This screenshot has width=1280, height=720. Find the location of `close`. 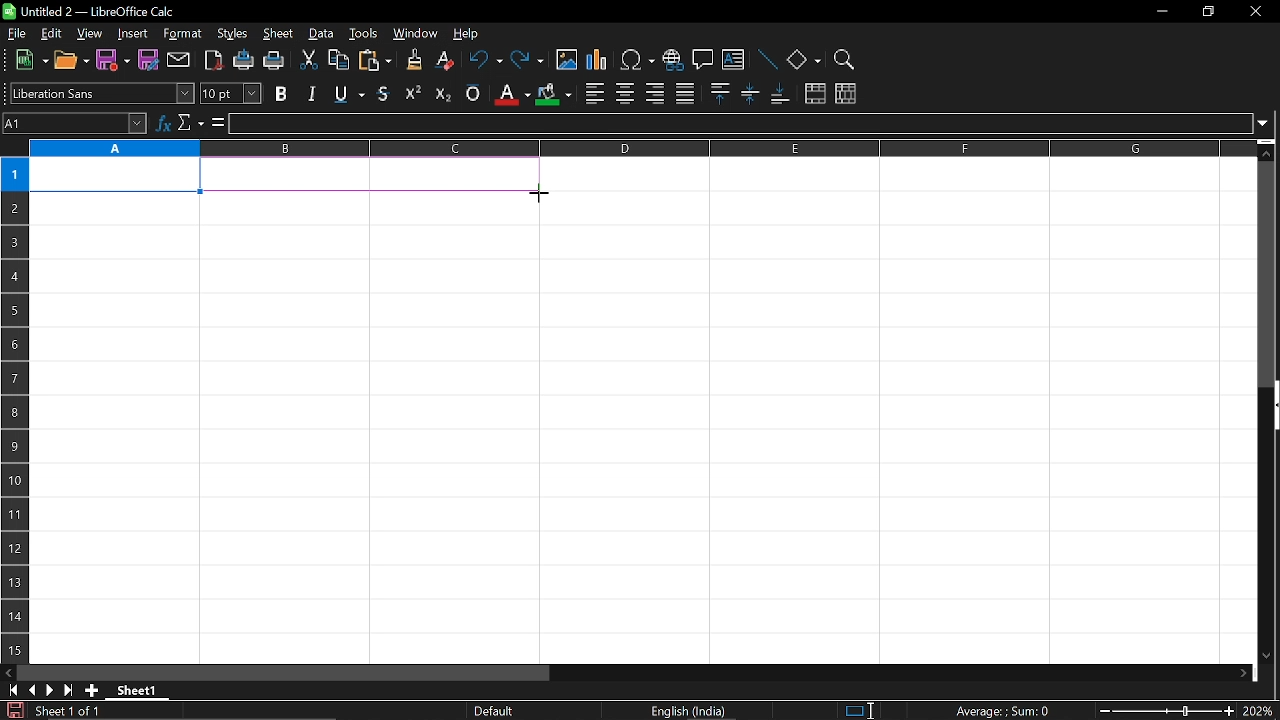

close is located at coordinates (1257, 12).